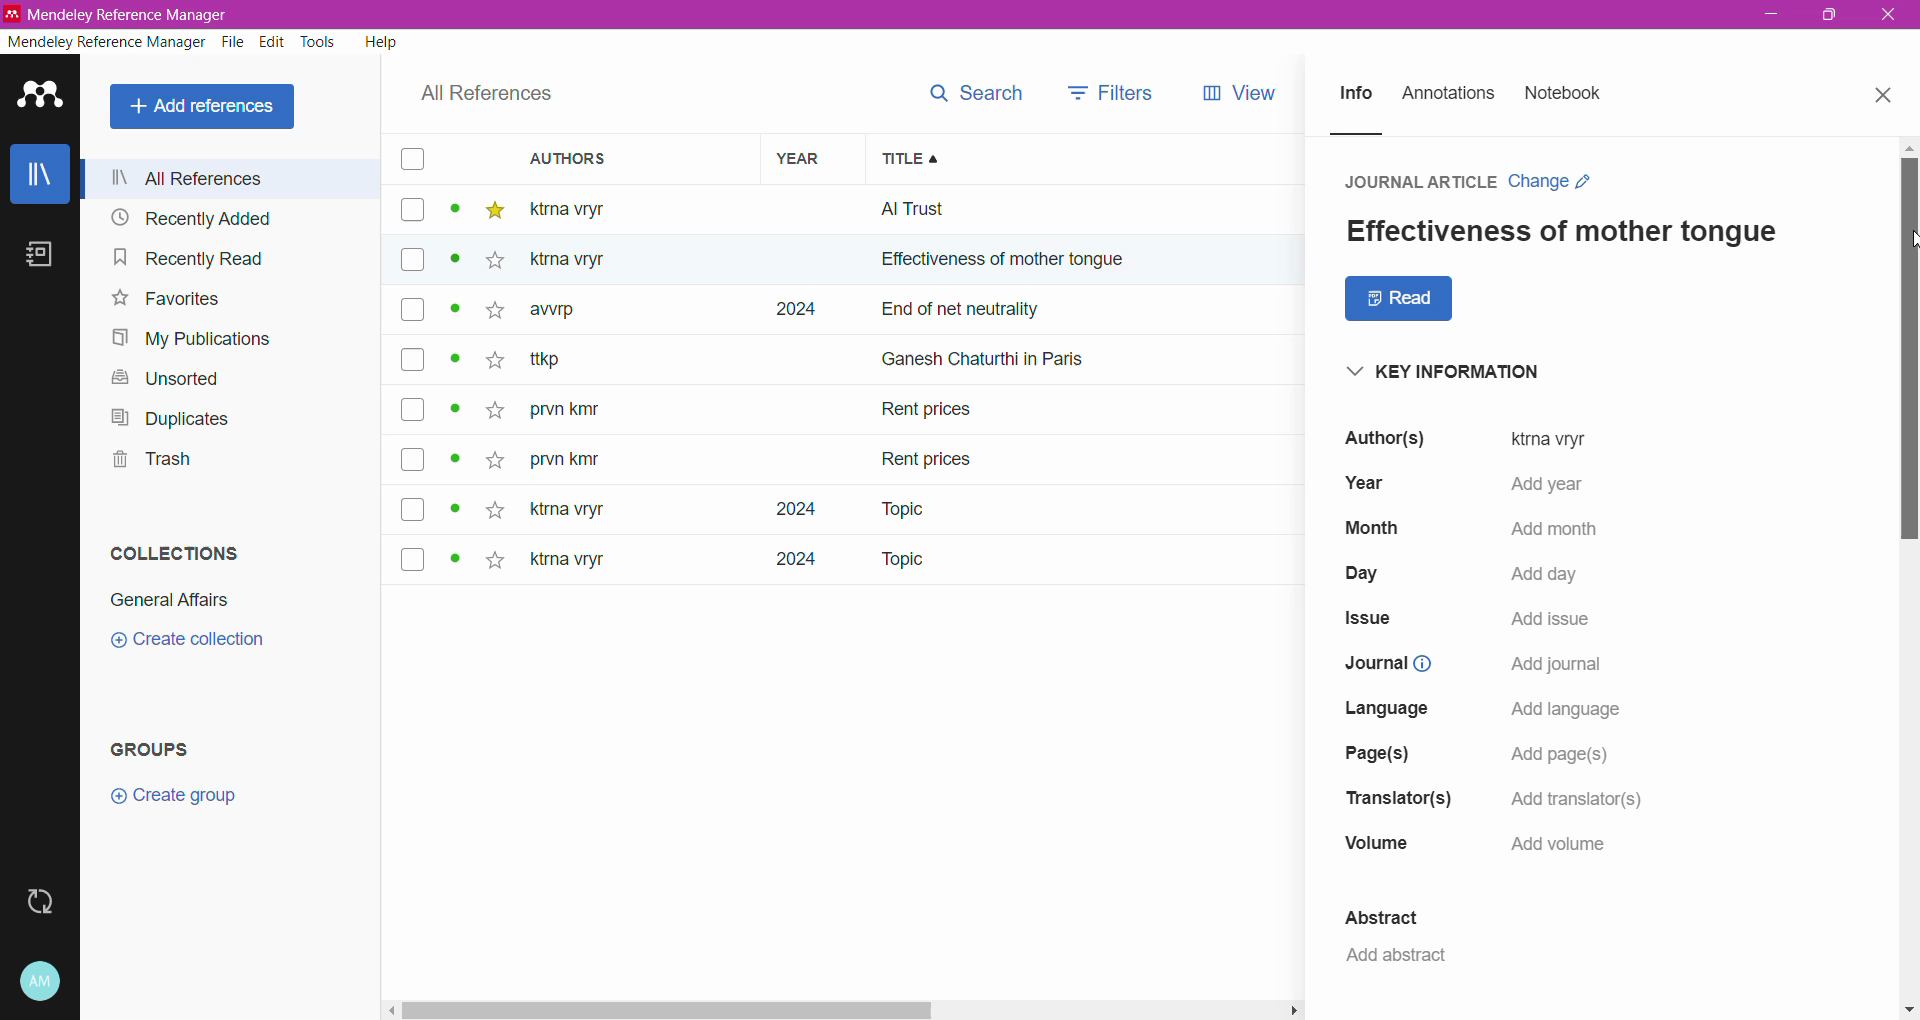 The width and height of the screenshot is (1920, 1020). Describe the element at coordinates (1547, 618) in the screenshot. I see `Click to add issue` at that location.